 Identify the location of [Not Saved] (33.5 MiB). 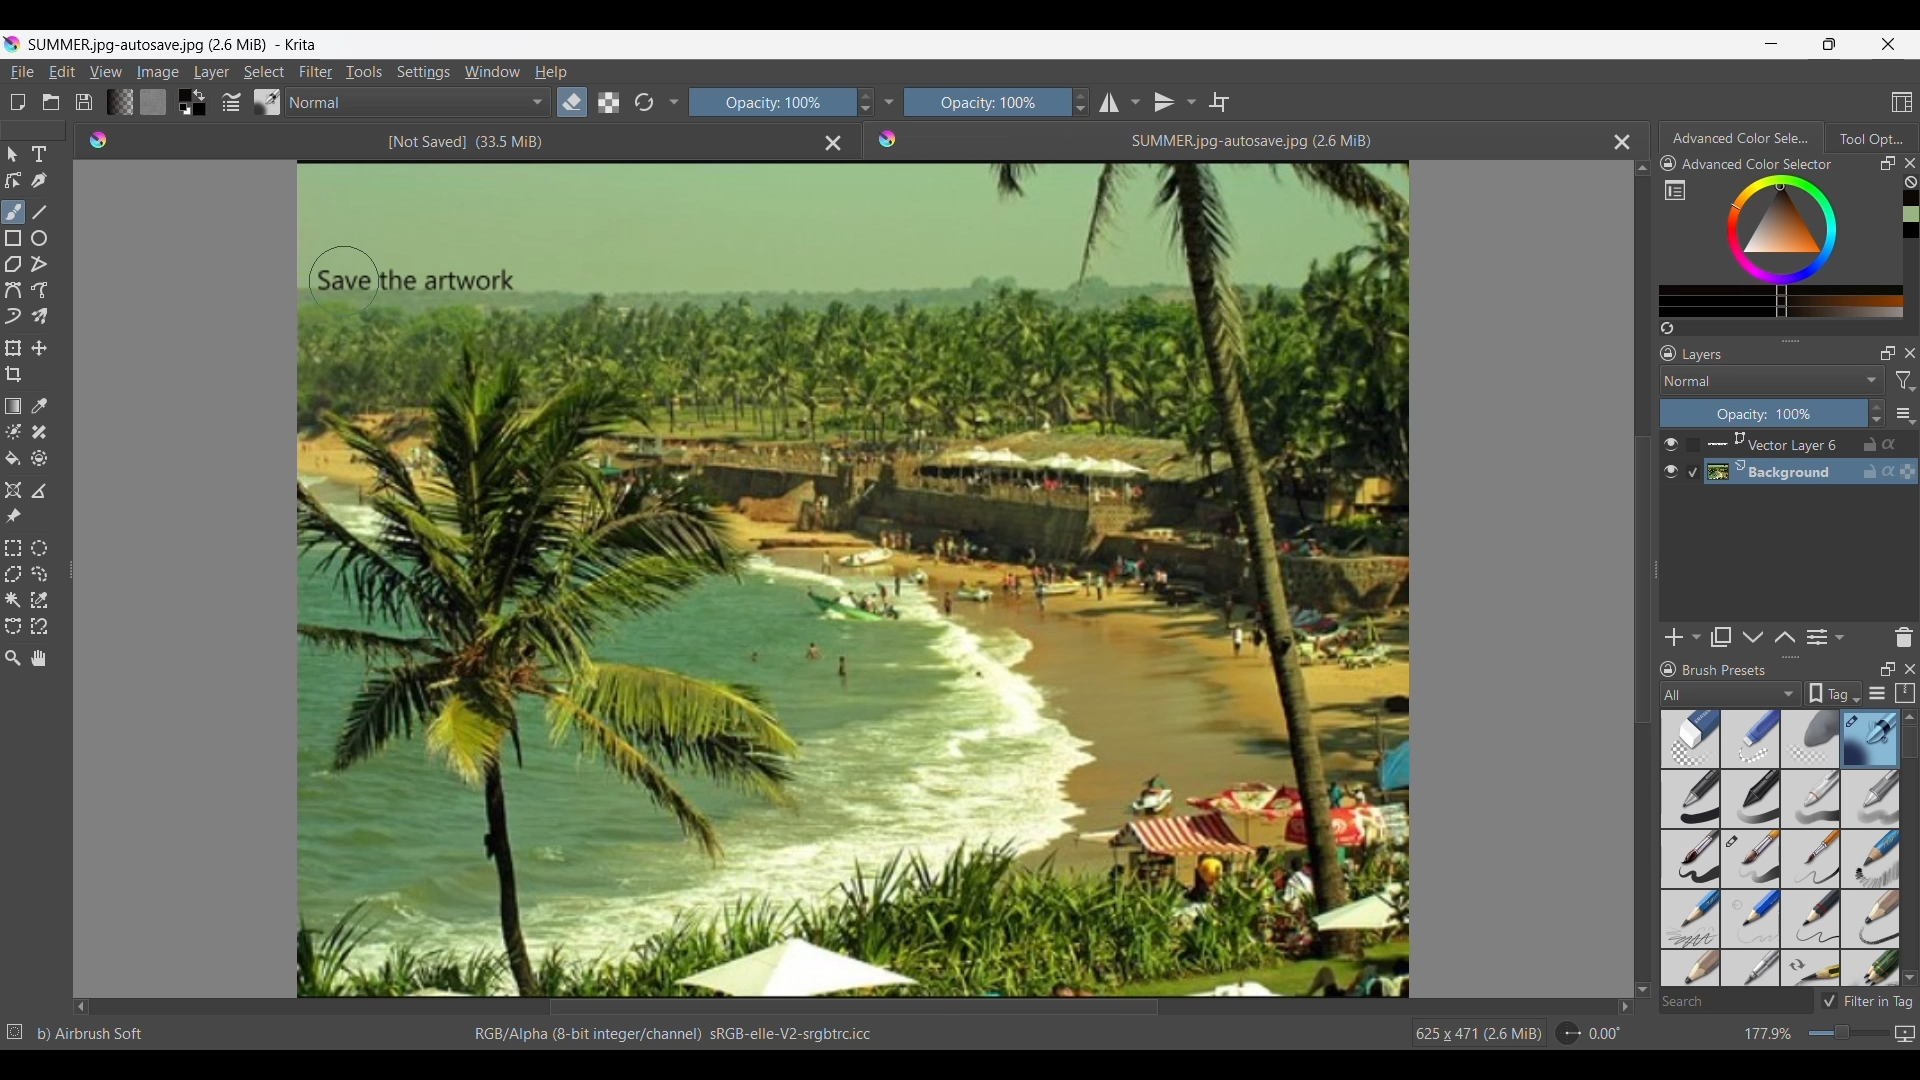
(464, 142).